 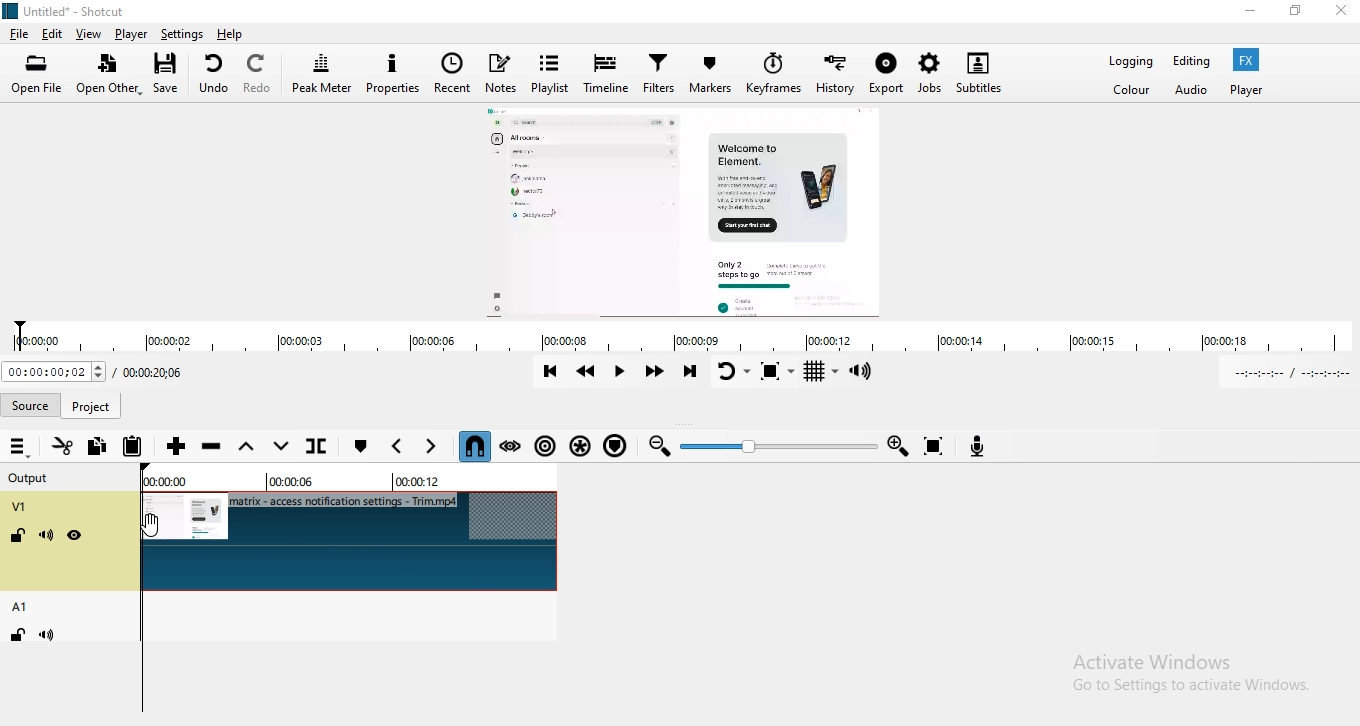 What do you see at coordinates (434, 445) in the screenshot?
I see `Next marker` at bounding box center [434, 445].